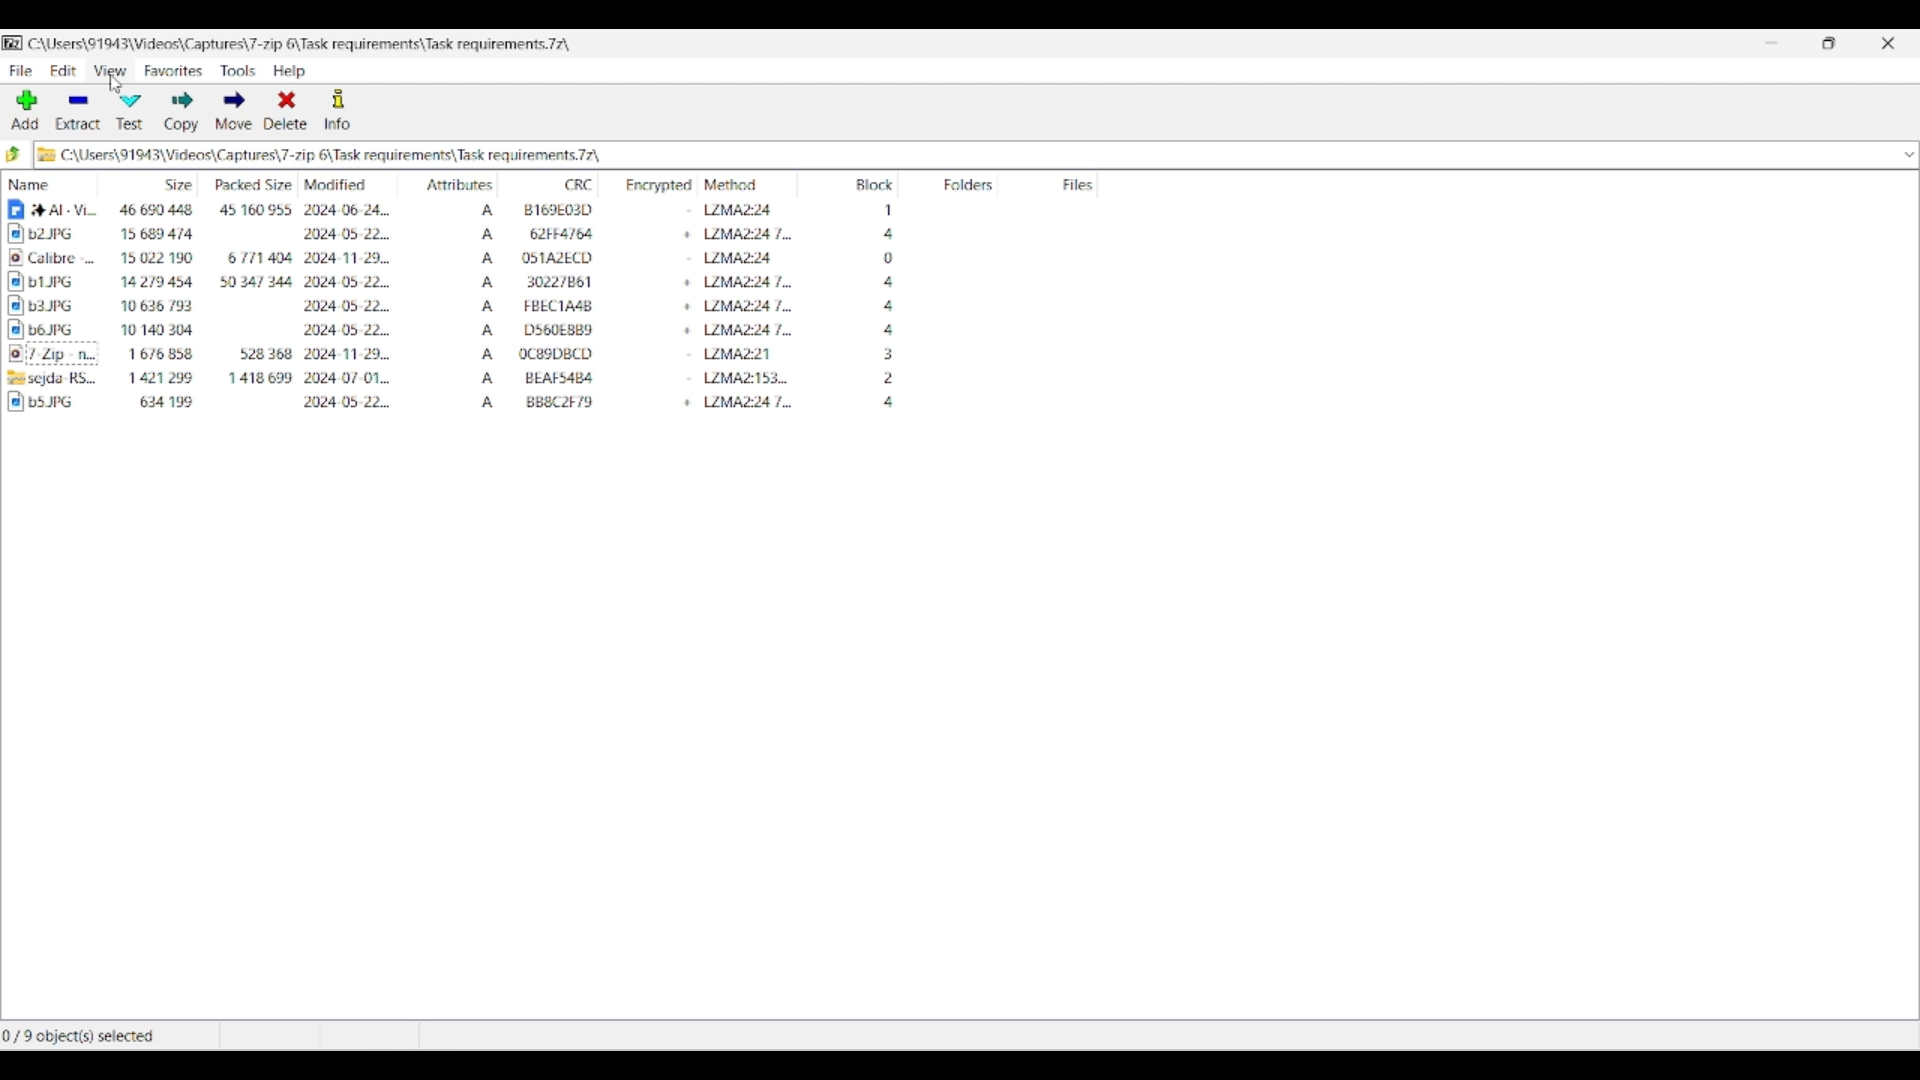 Image resolution: width=1920 pixels, height=1080 pixels. I want to click on Folder location, so click(299, 44).